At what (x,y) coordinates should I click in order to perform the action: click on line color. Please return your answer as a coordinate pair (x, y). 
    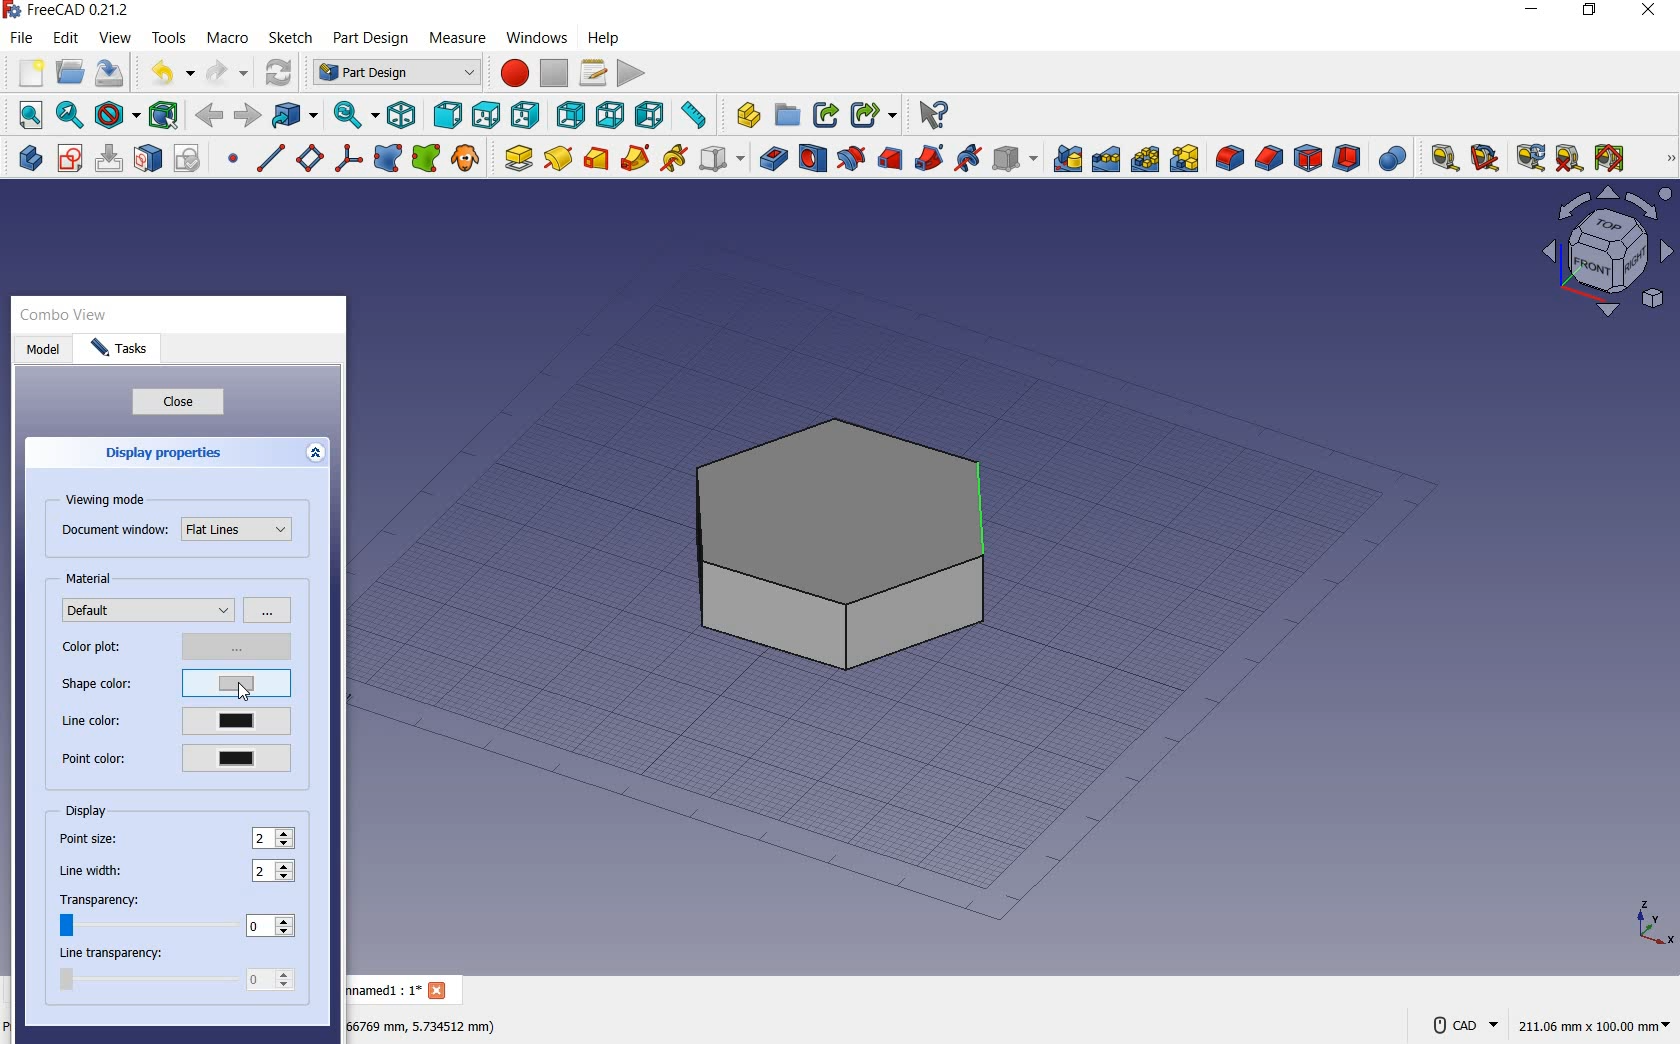
    Looking at the image, I should click on (89, 722).